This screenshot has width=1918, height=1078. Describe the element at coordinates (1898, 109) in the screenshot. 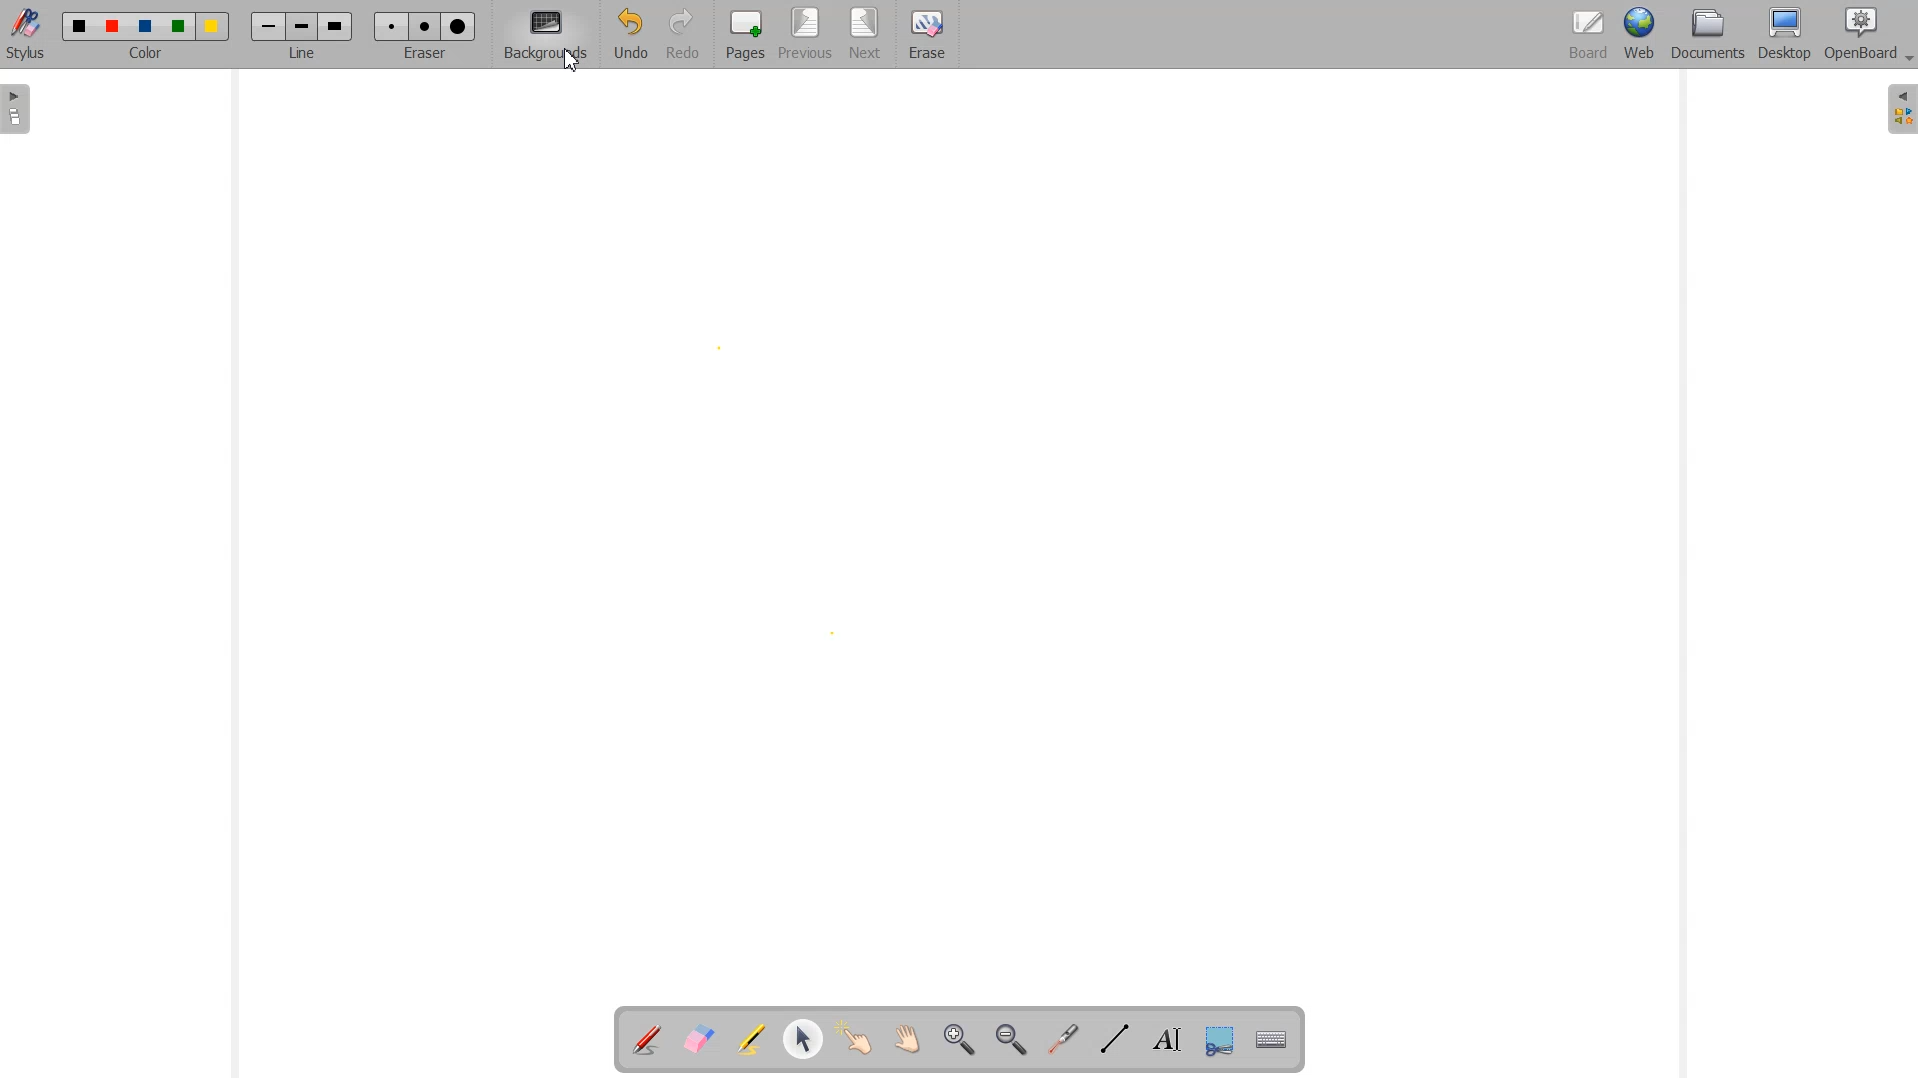

I see `Sidebar ` at that location.